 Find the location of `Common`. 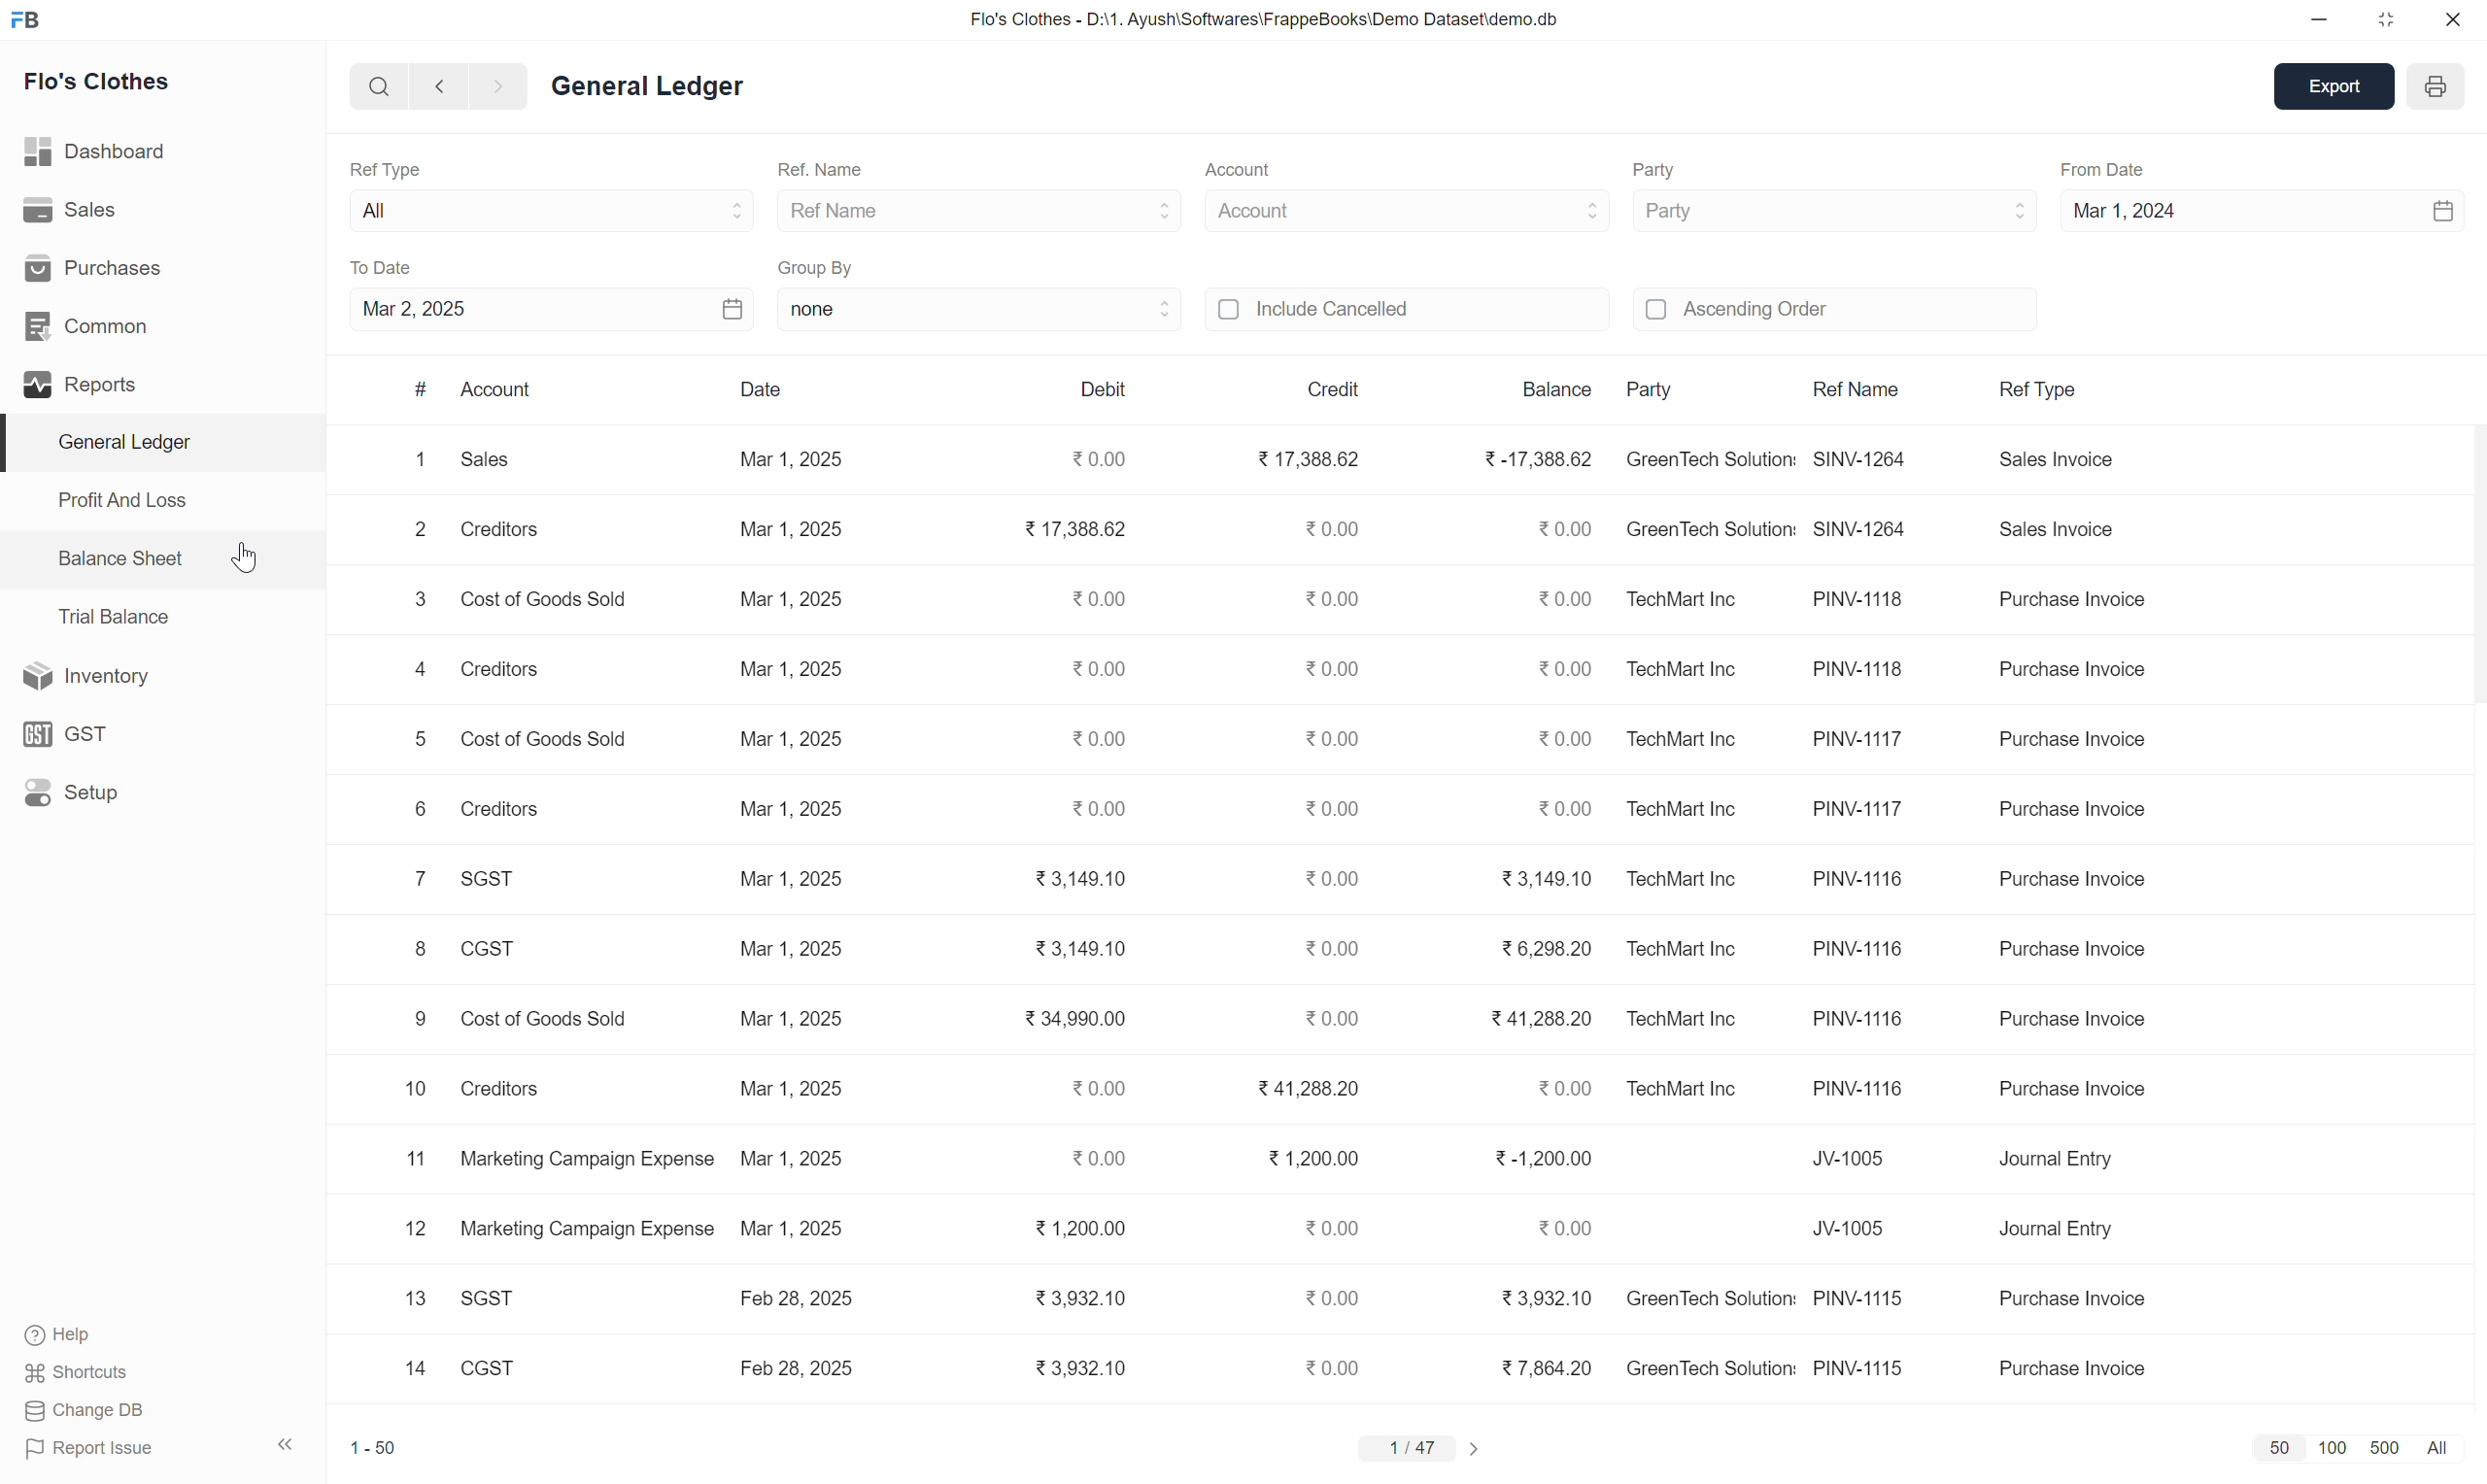

Common is located at coordinates (114, 328).